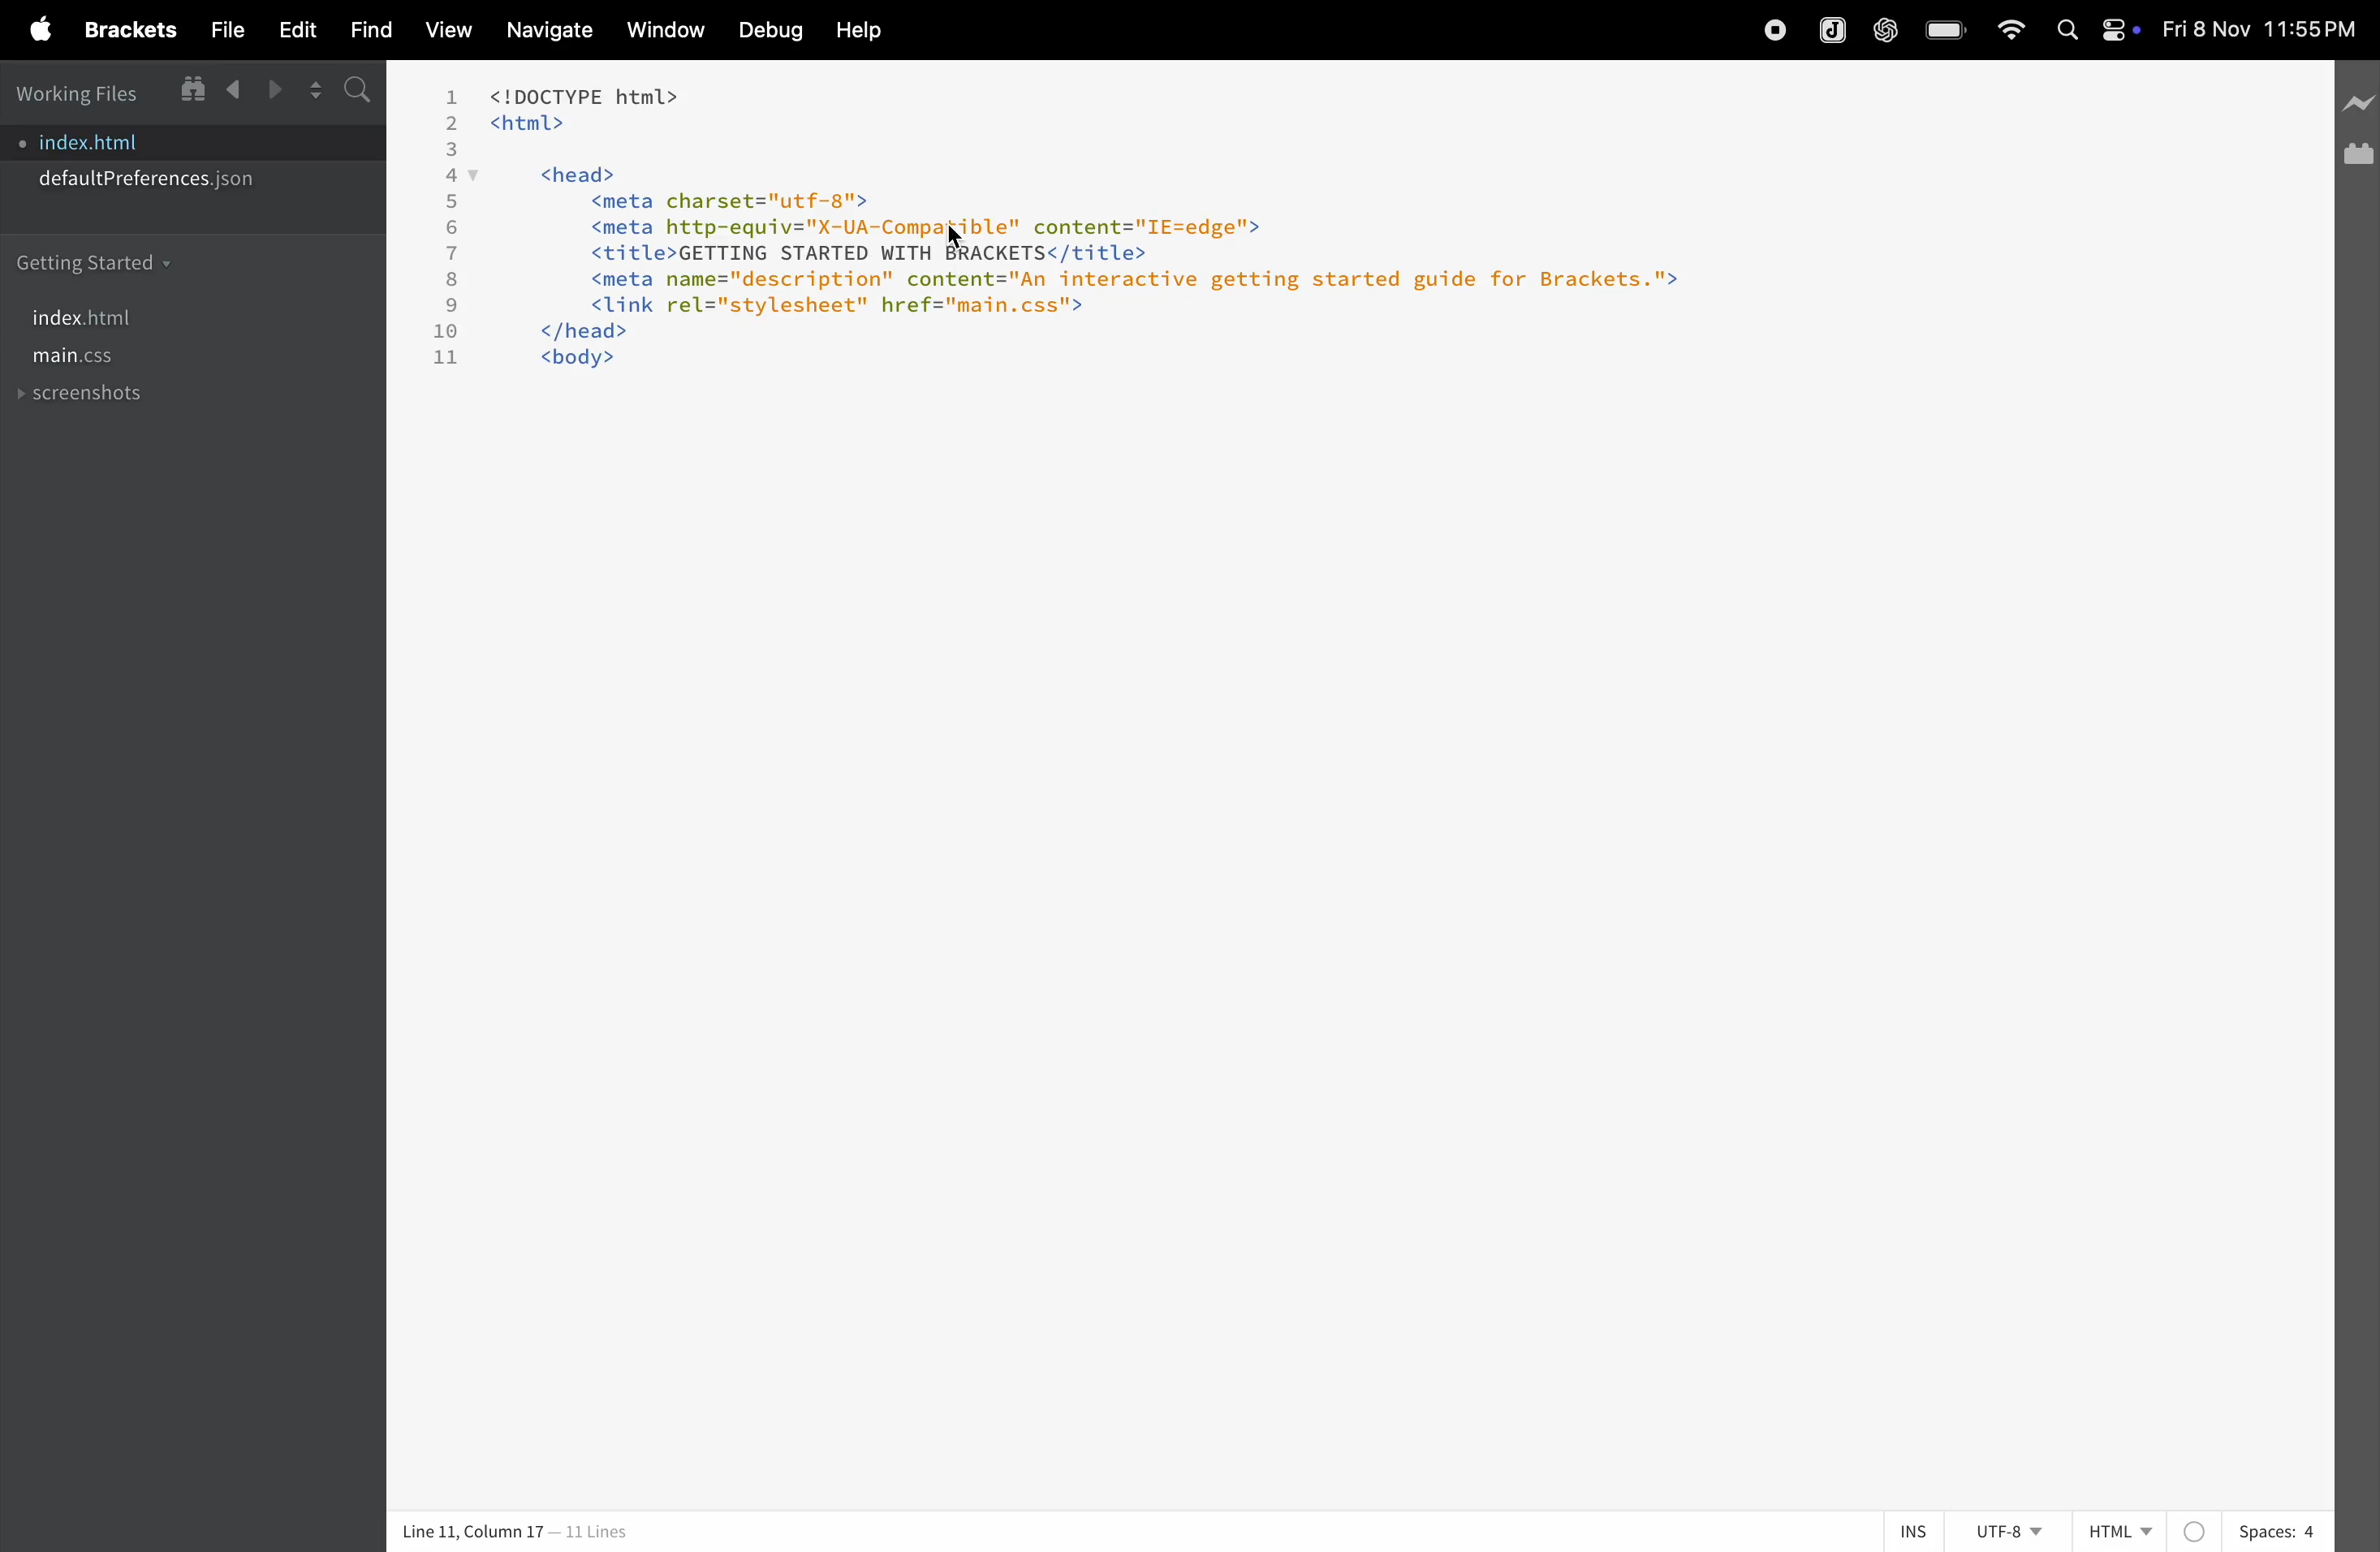 The width and height of the screenshot is (2380, 1552). I want to click on html, so click(2121, 1523).